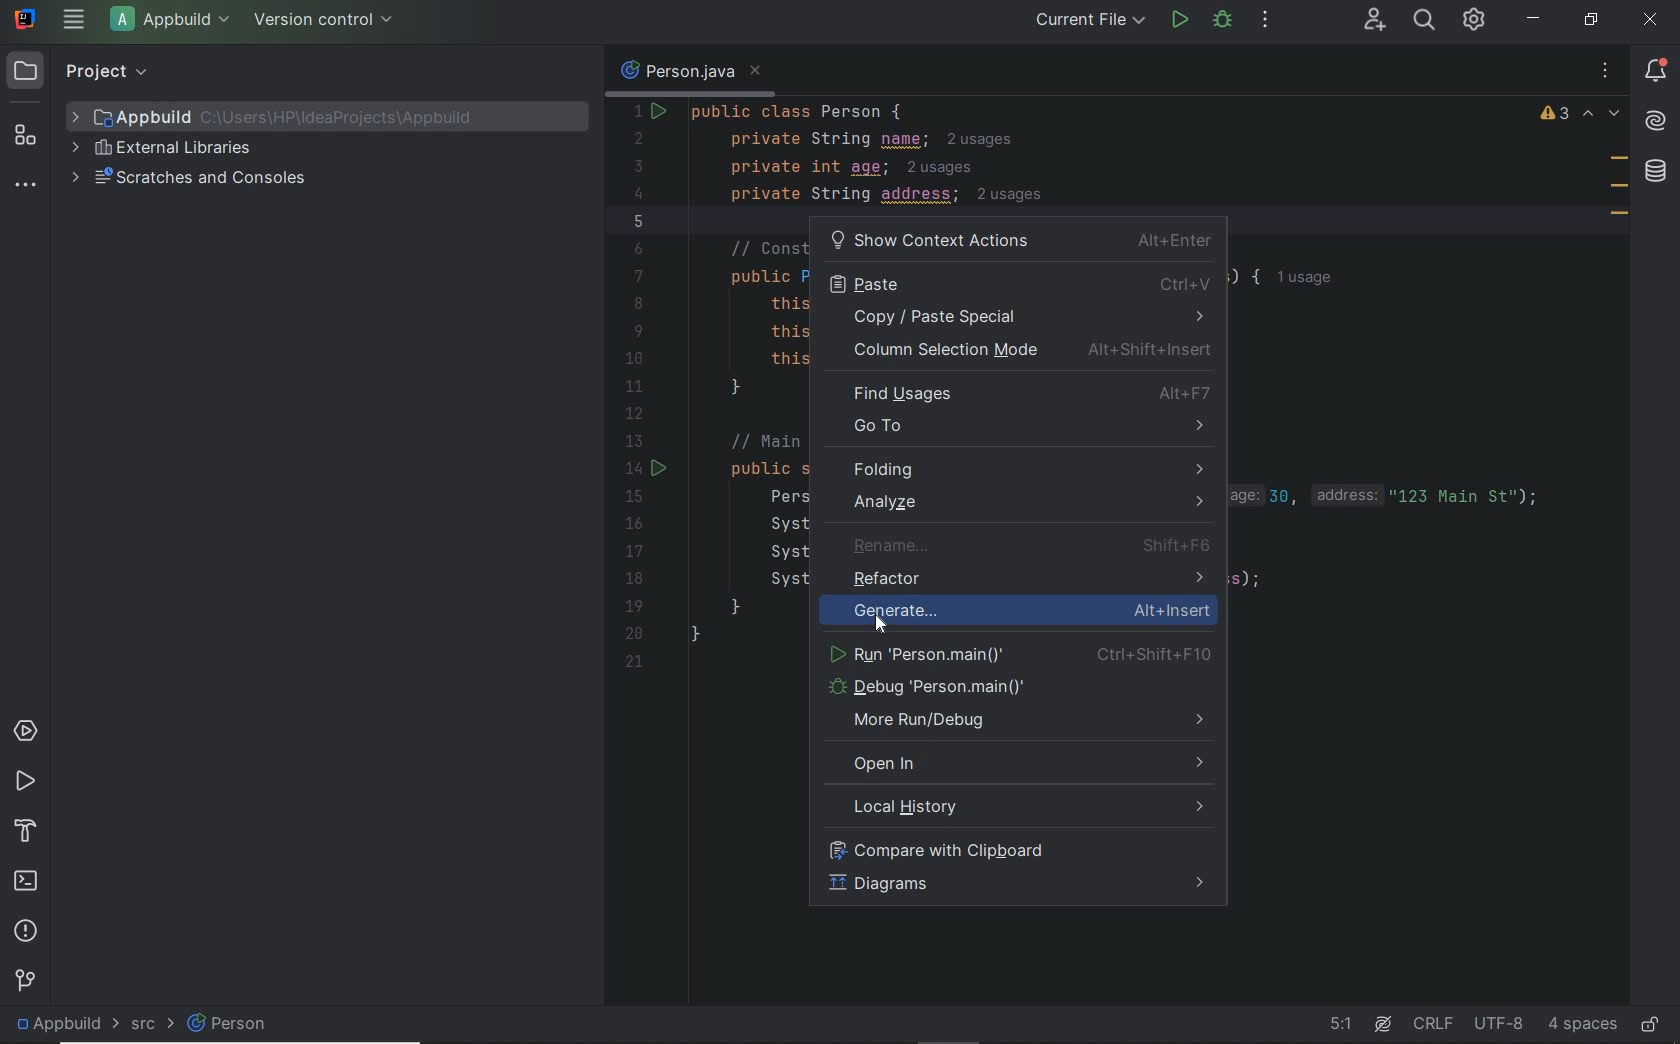  I want to click on scratches and consoles, so click(193, 177).